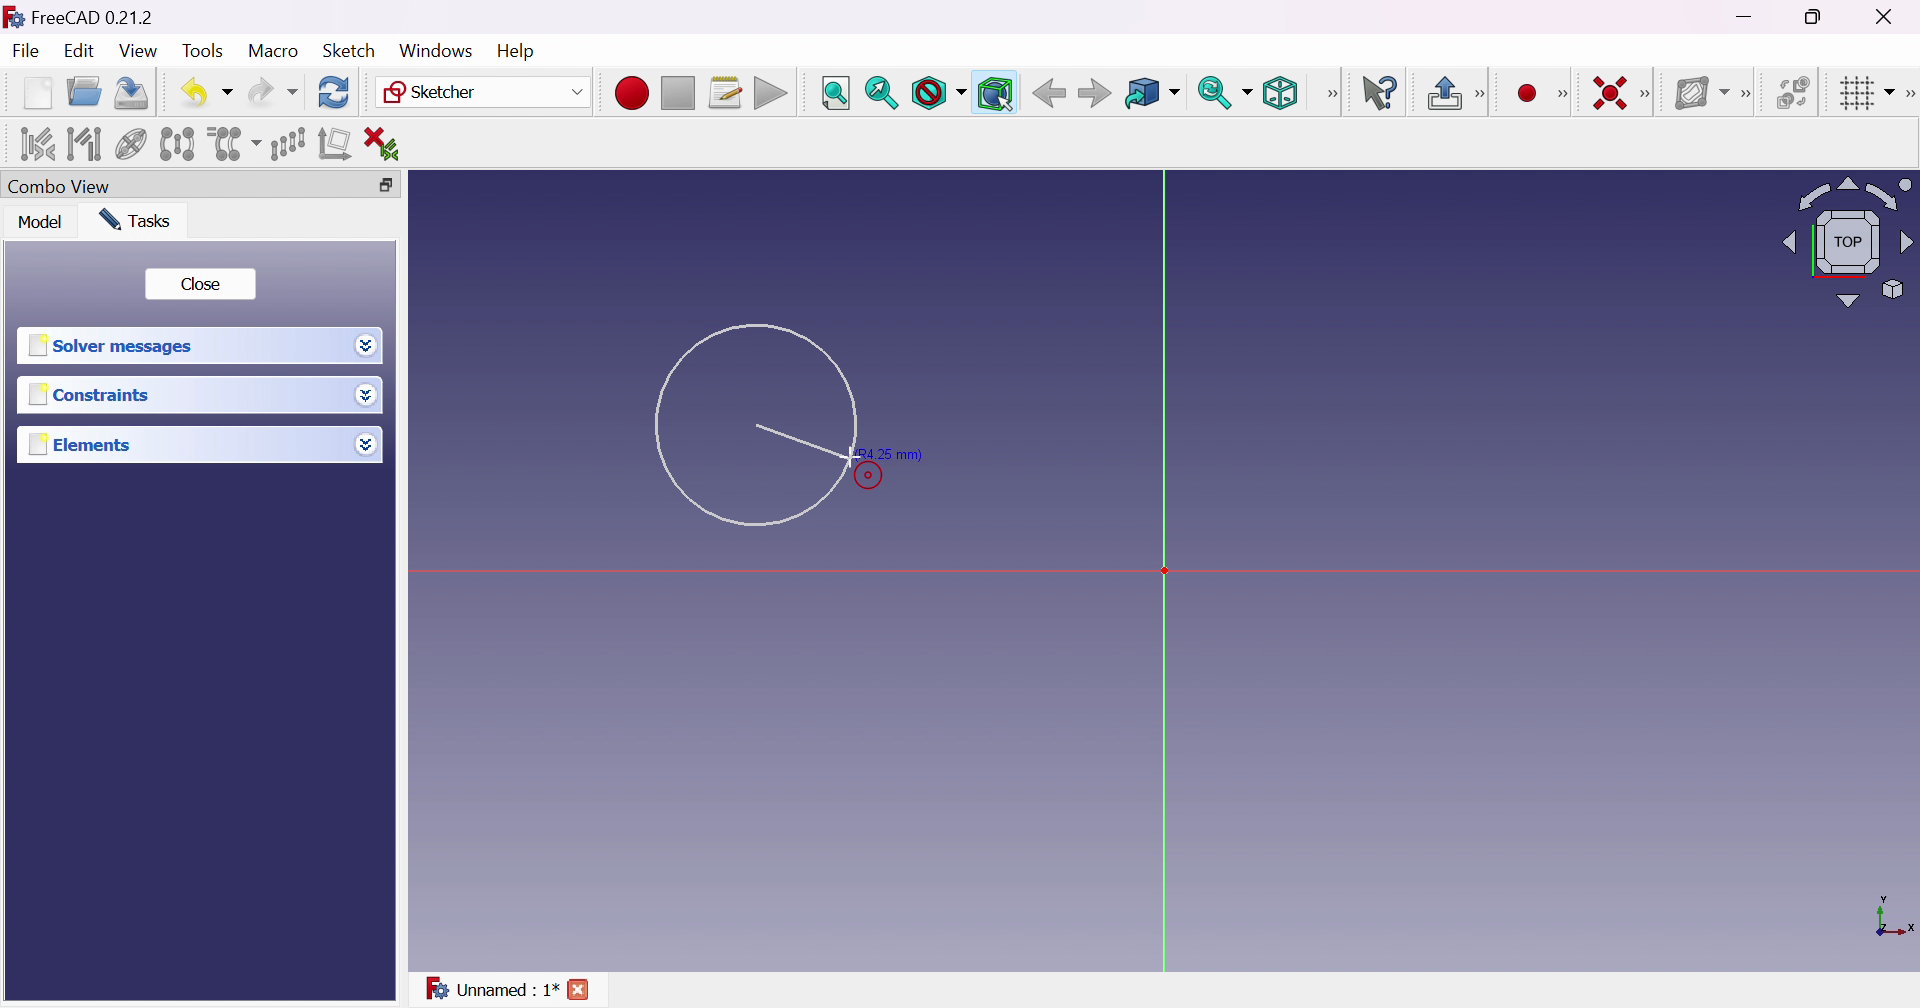  I want to click on Unnamed : 1*, so click(490, 987).